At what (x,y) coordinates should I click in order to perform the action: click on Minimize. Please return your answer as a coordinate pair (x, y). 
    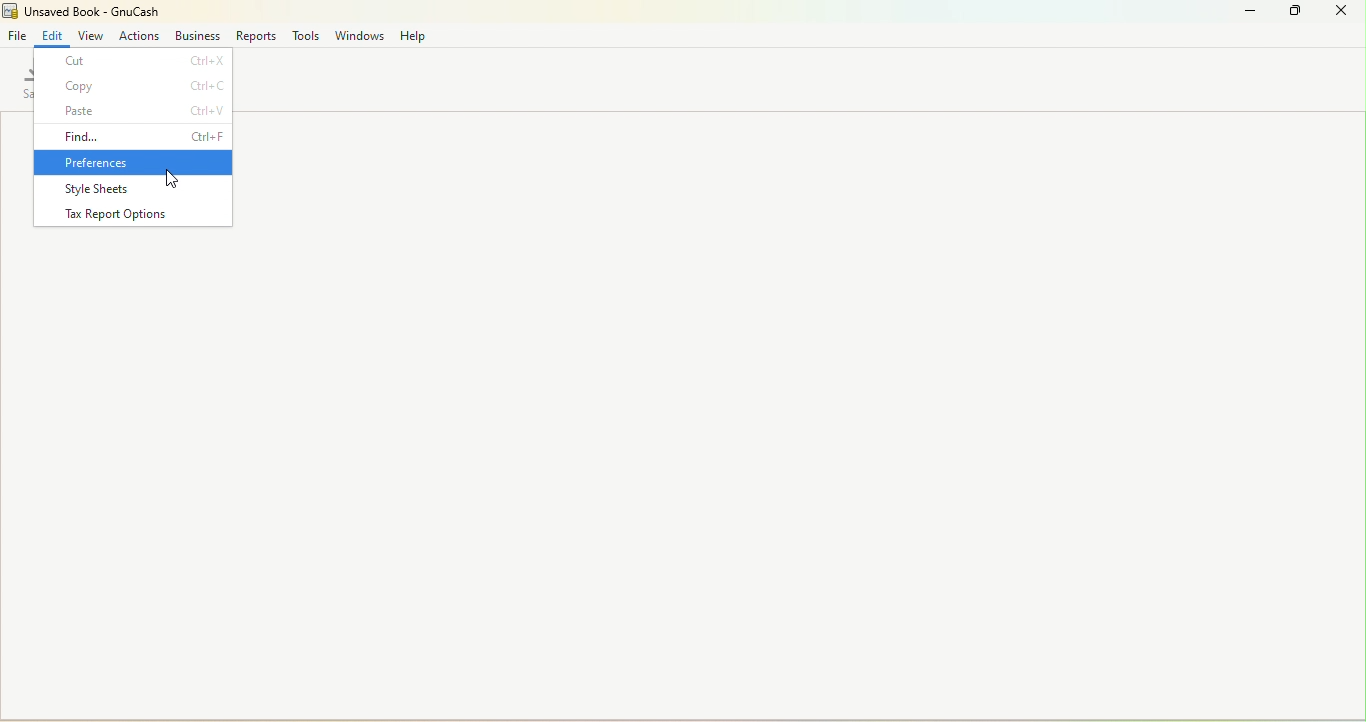
    Looking at the image, I should click on (1243, 13).